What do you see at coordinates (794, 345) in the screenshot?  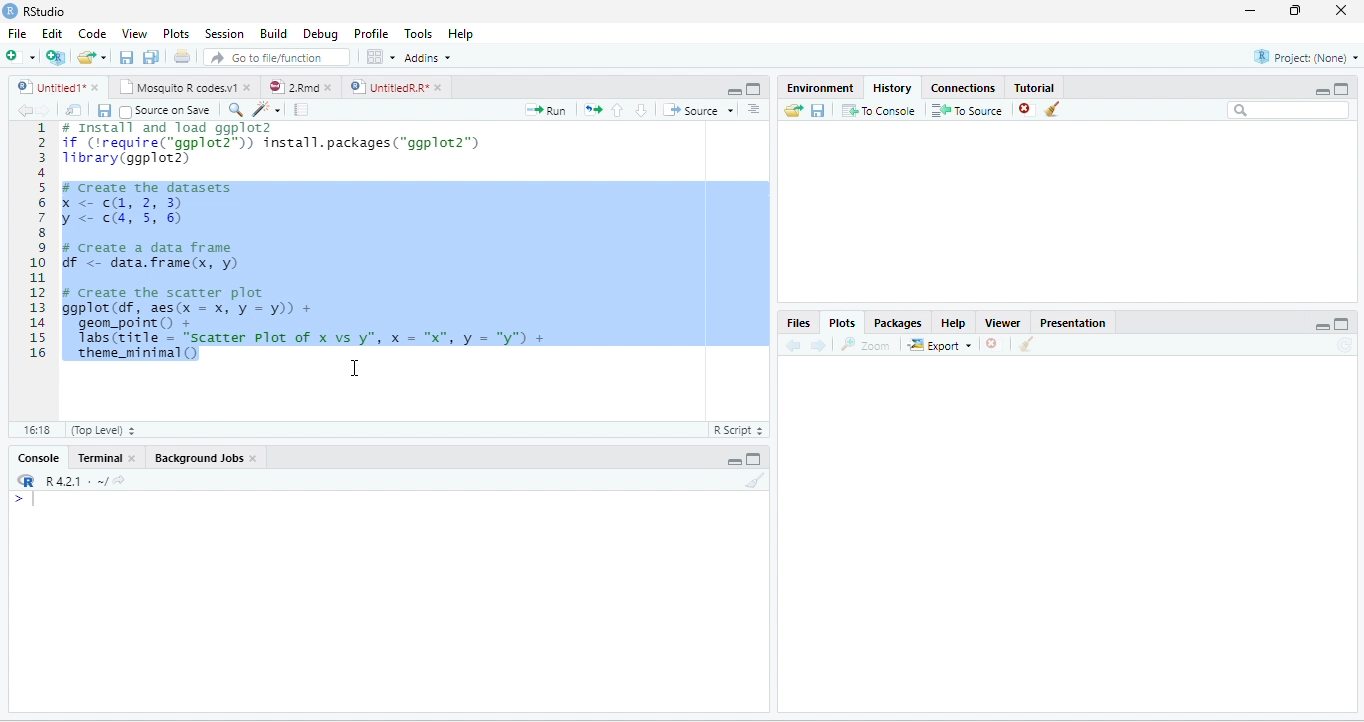 I see `Previous plot` at bounding box center [794, 345].